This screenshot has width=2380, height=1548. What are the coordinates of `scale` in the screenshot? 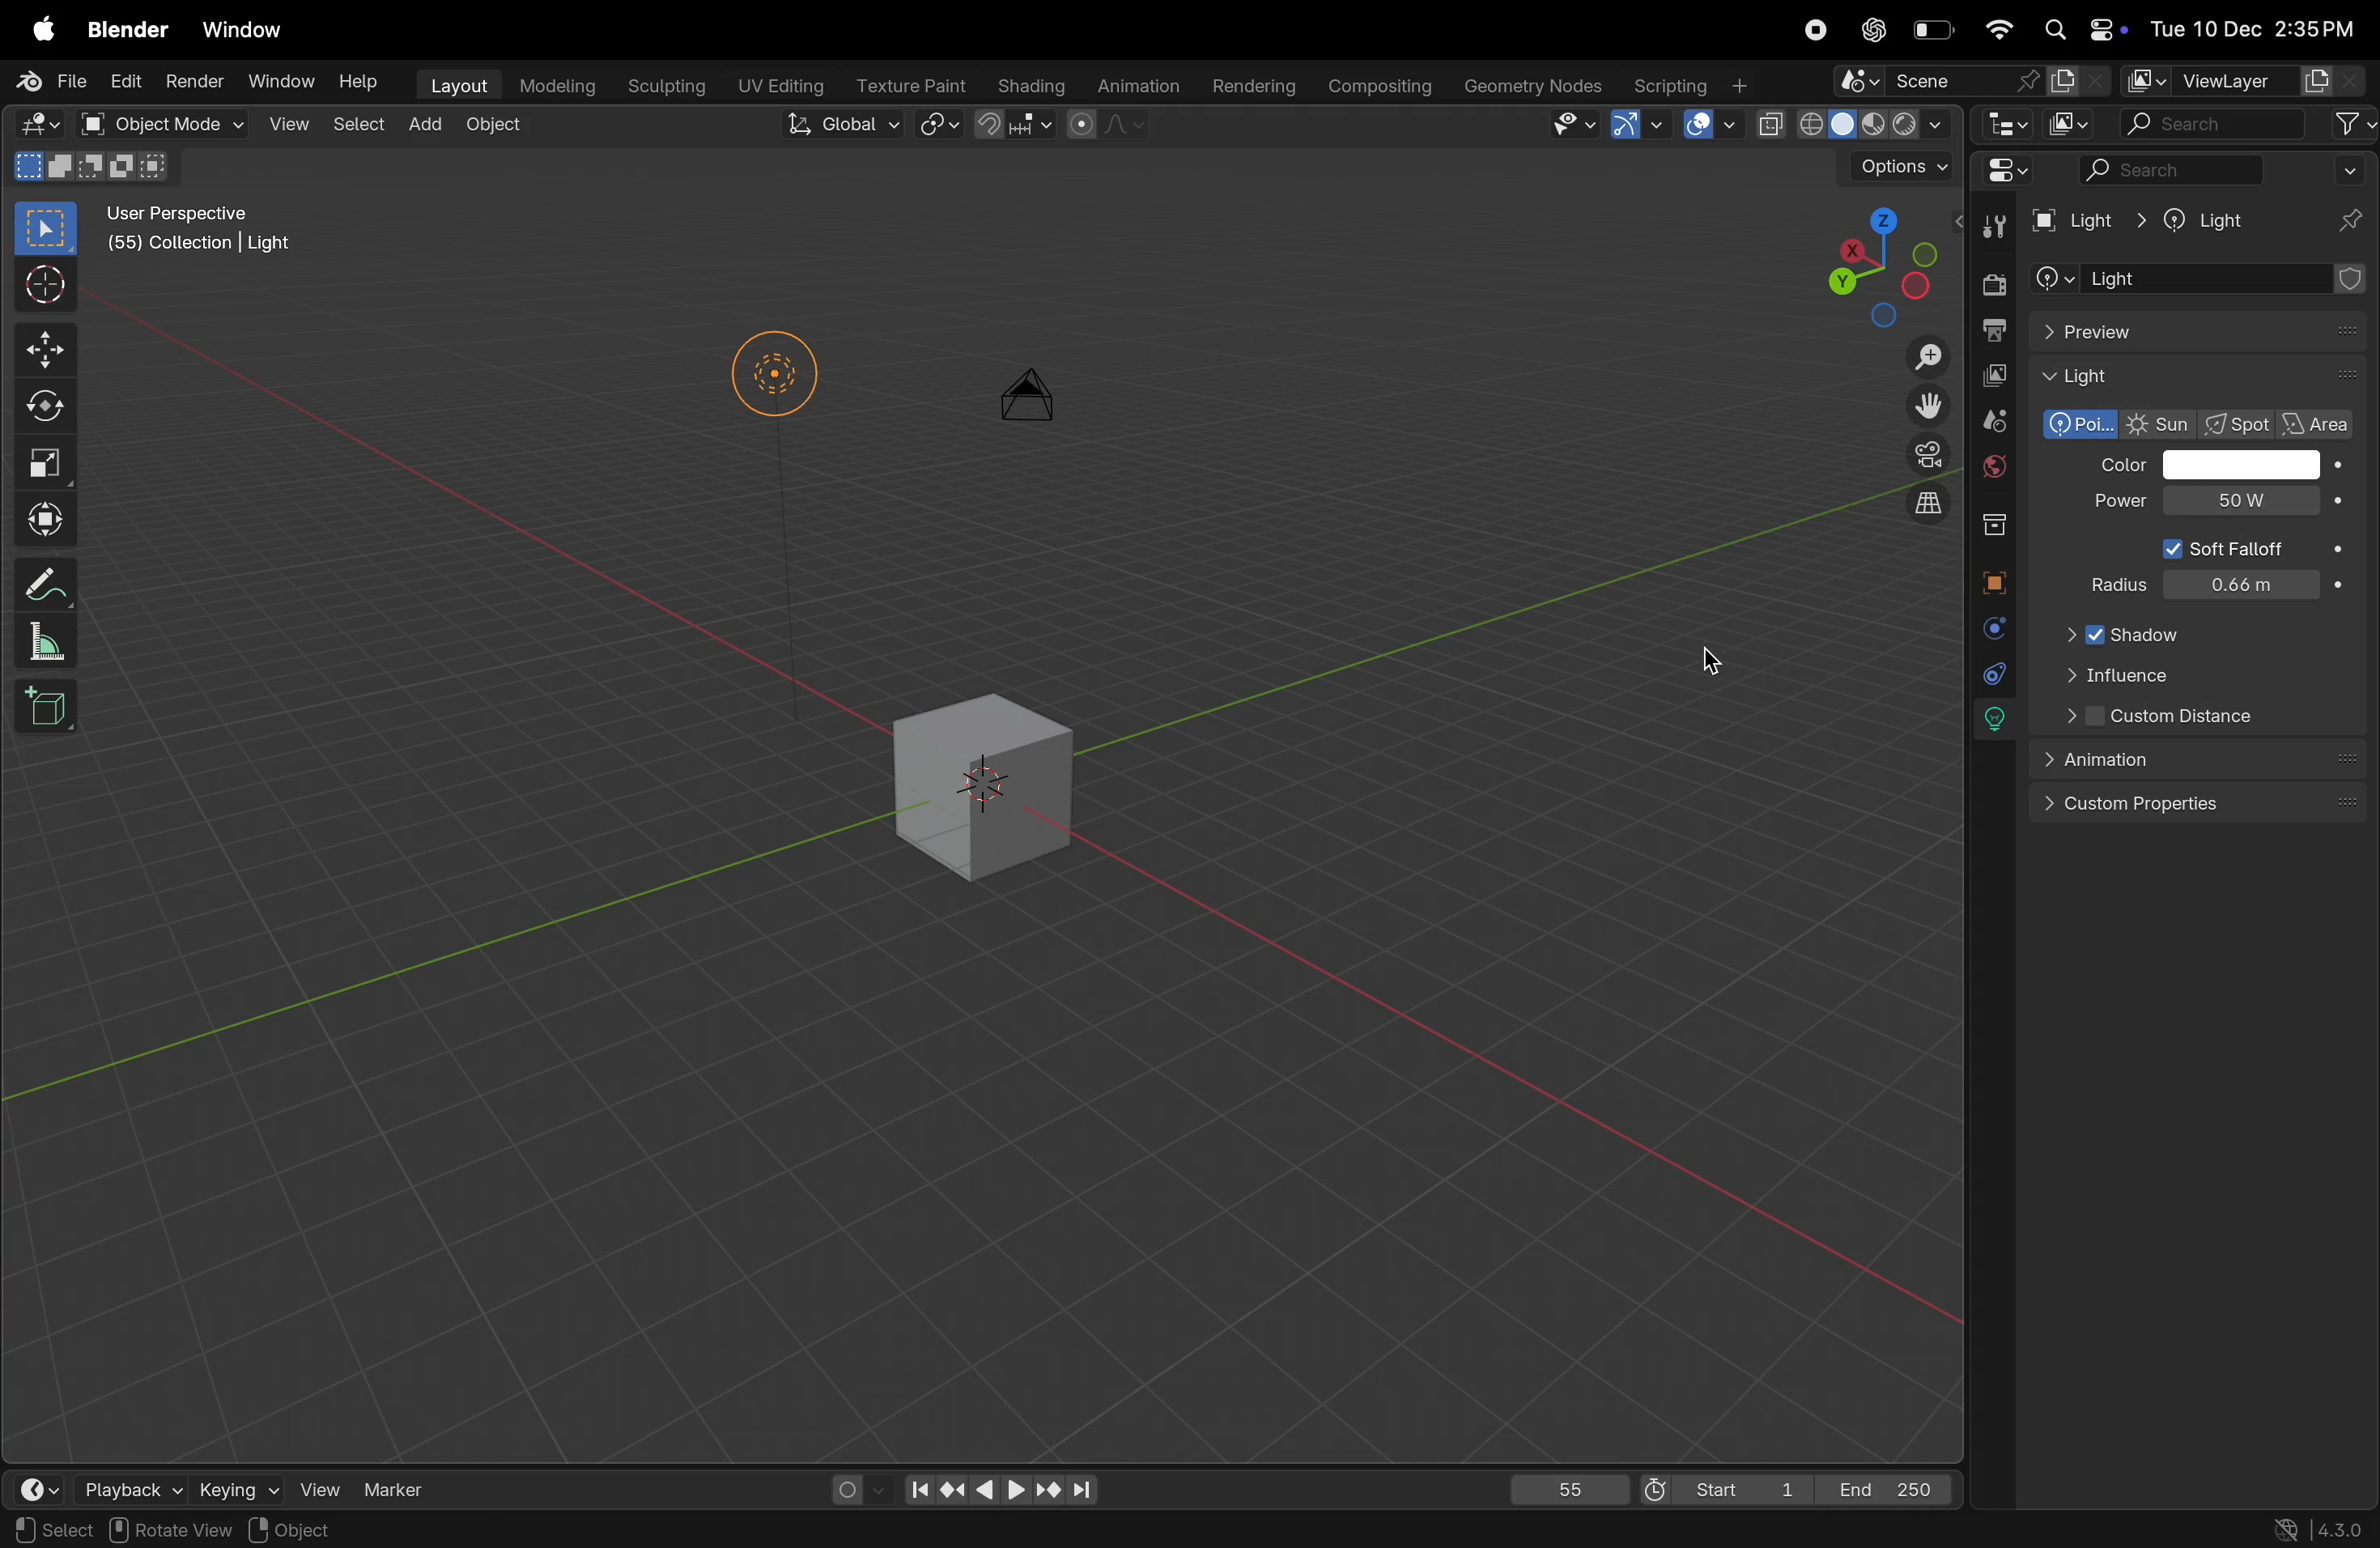 It's located at (45, 644).